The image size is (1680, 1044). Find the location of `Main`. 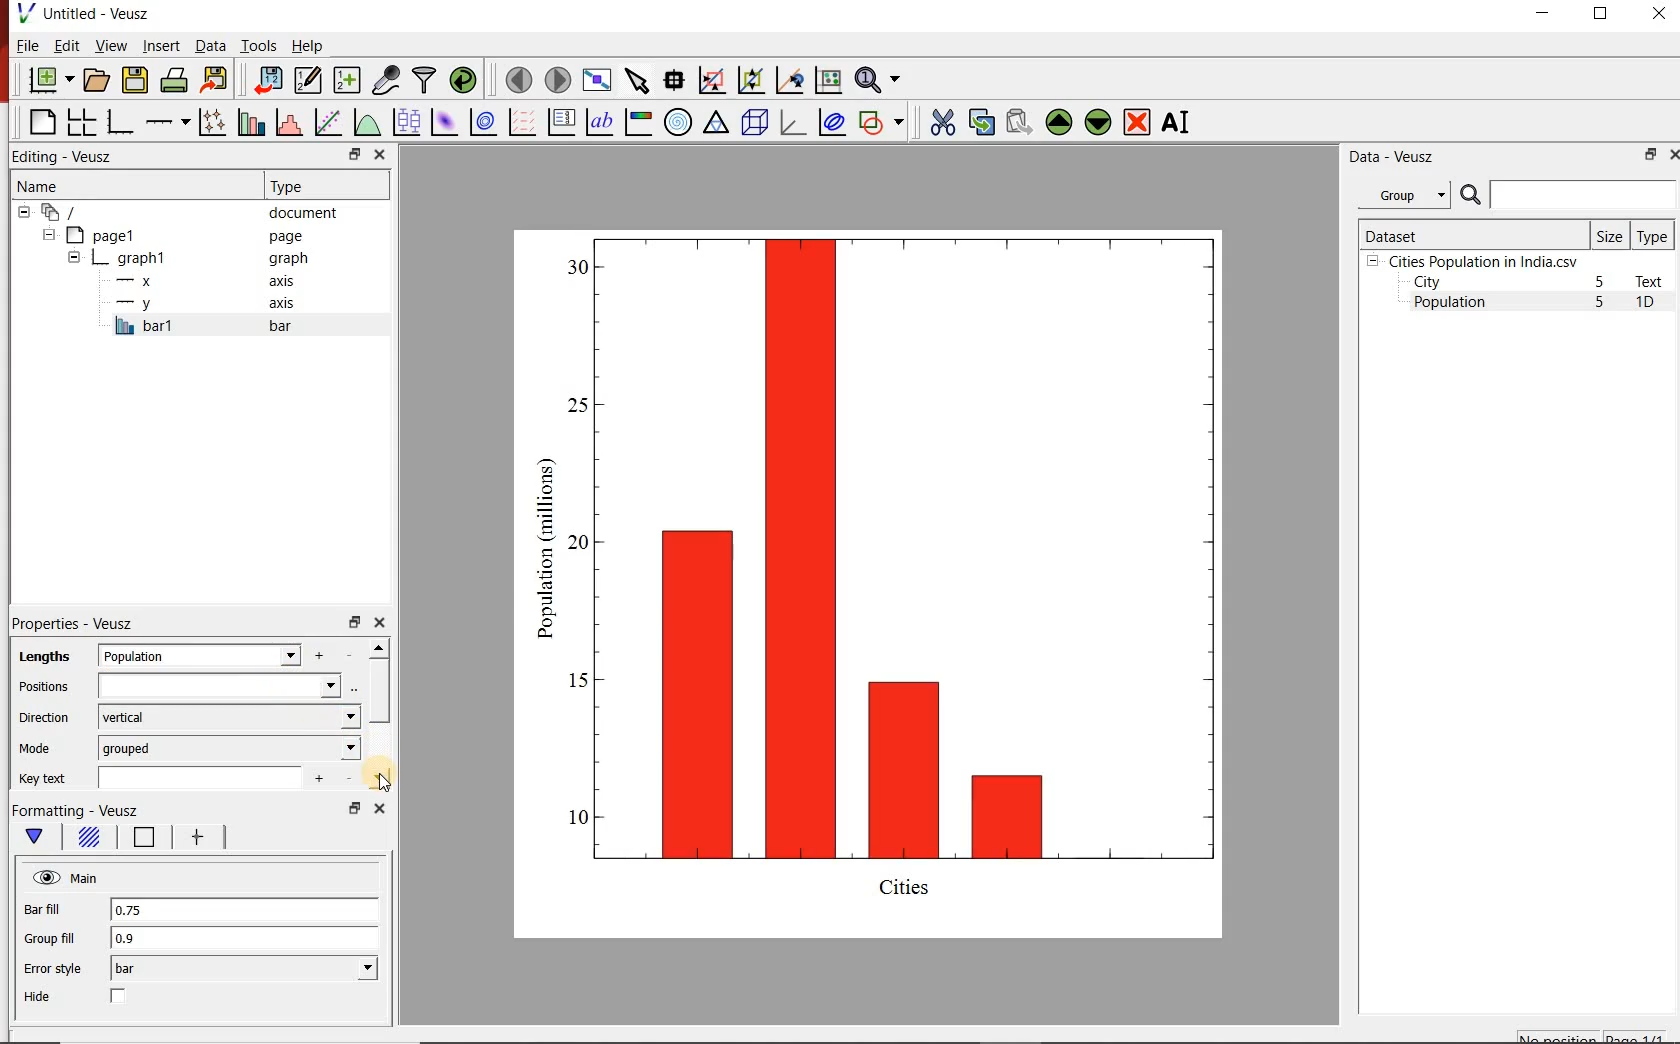

Main is located at coordinates (67, 878).